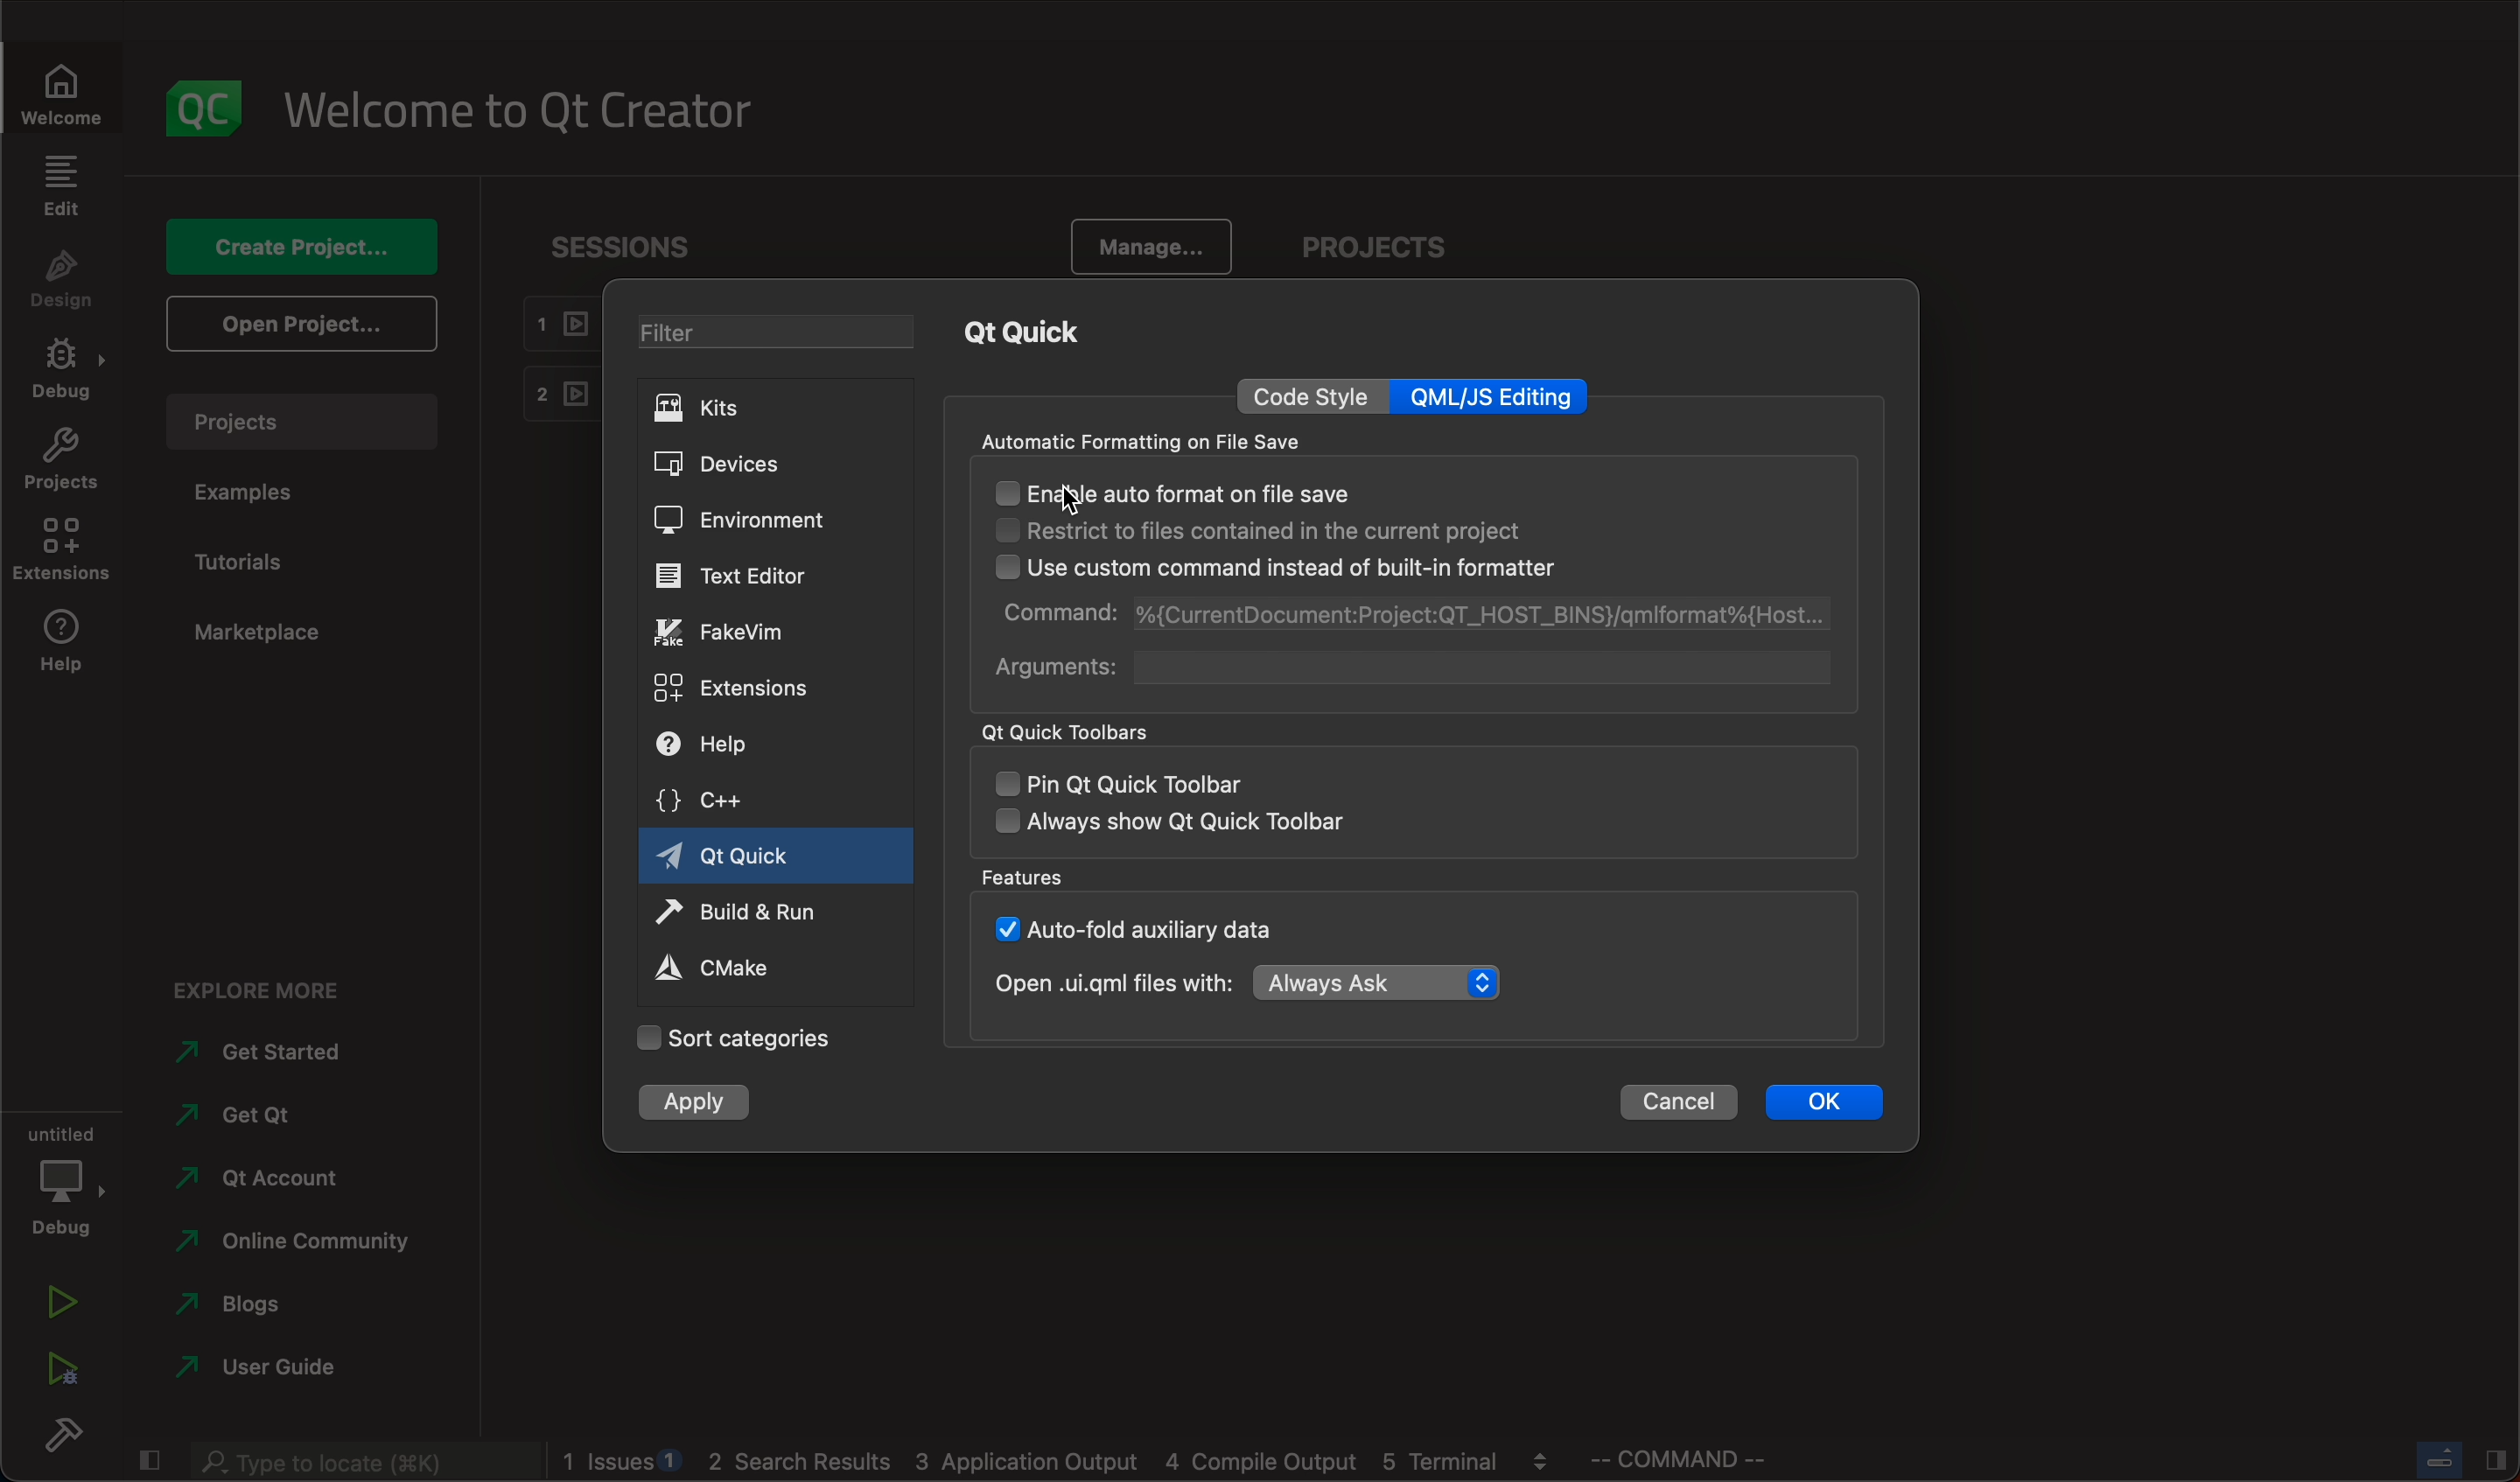 The image size is (2520, 1482). What do you see at coordinates (64, 1429) in the screenshot?
I see `build` at bounding box center [64, 1429].